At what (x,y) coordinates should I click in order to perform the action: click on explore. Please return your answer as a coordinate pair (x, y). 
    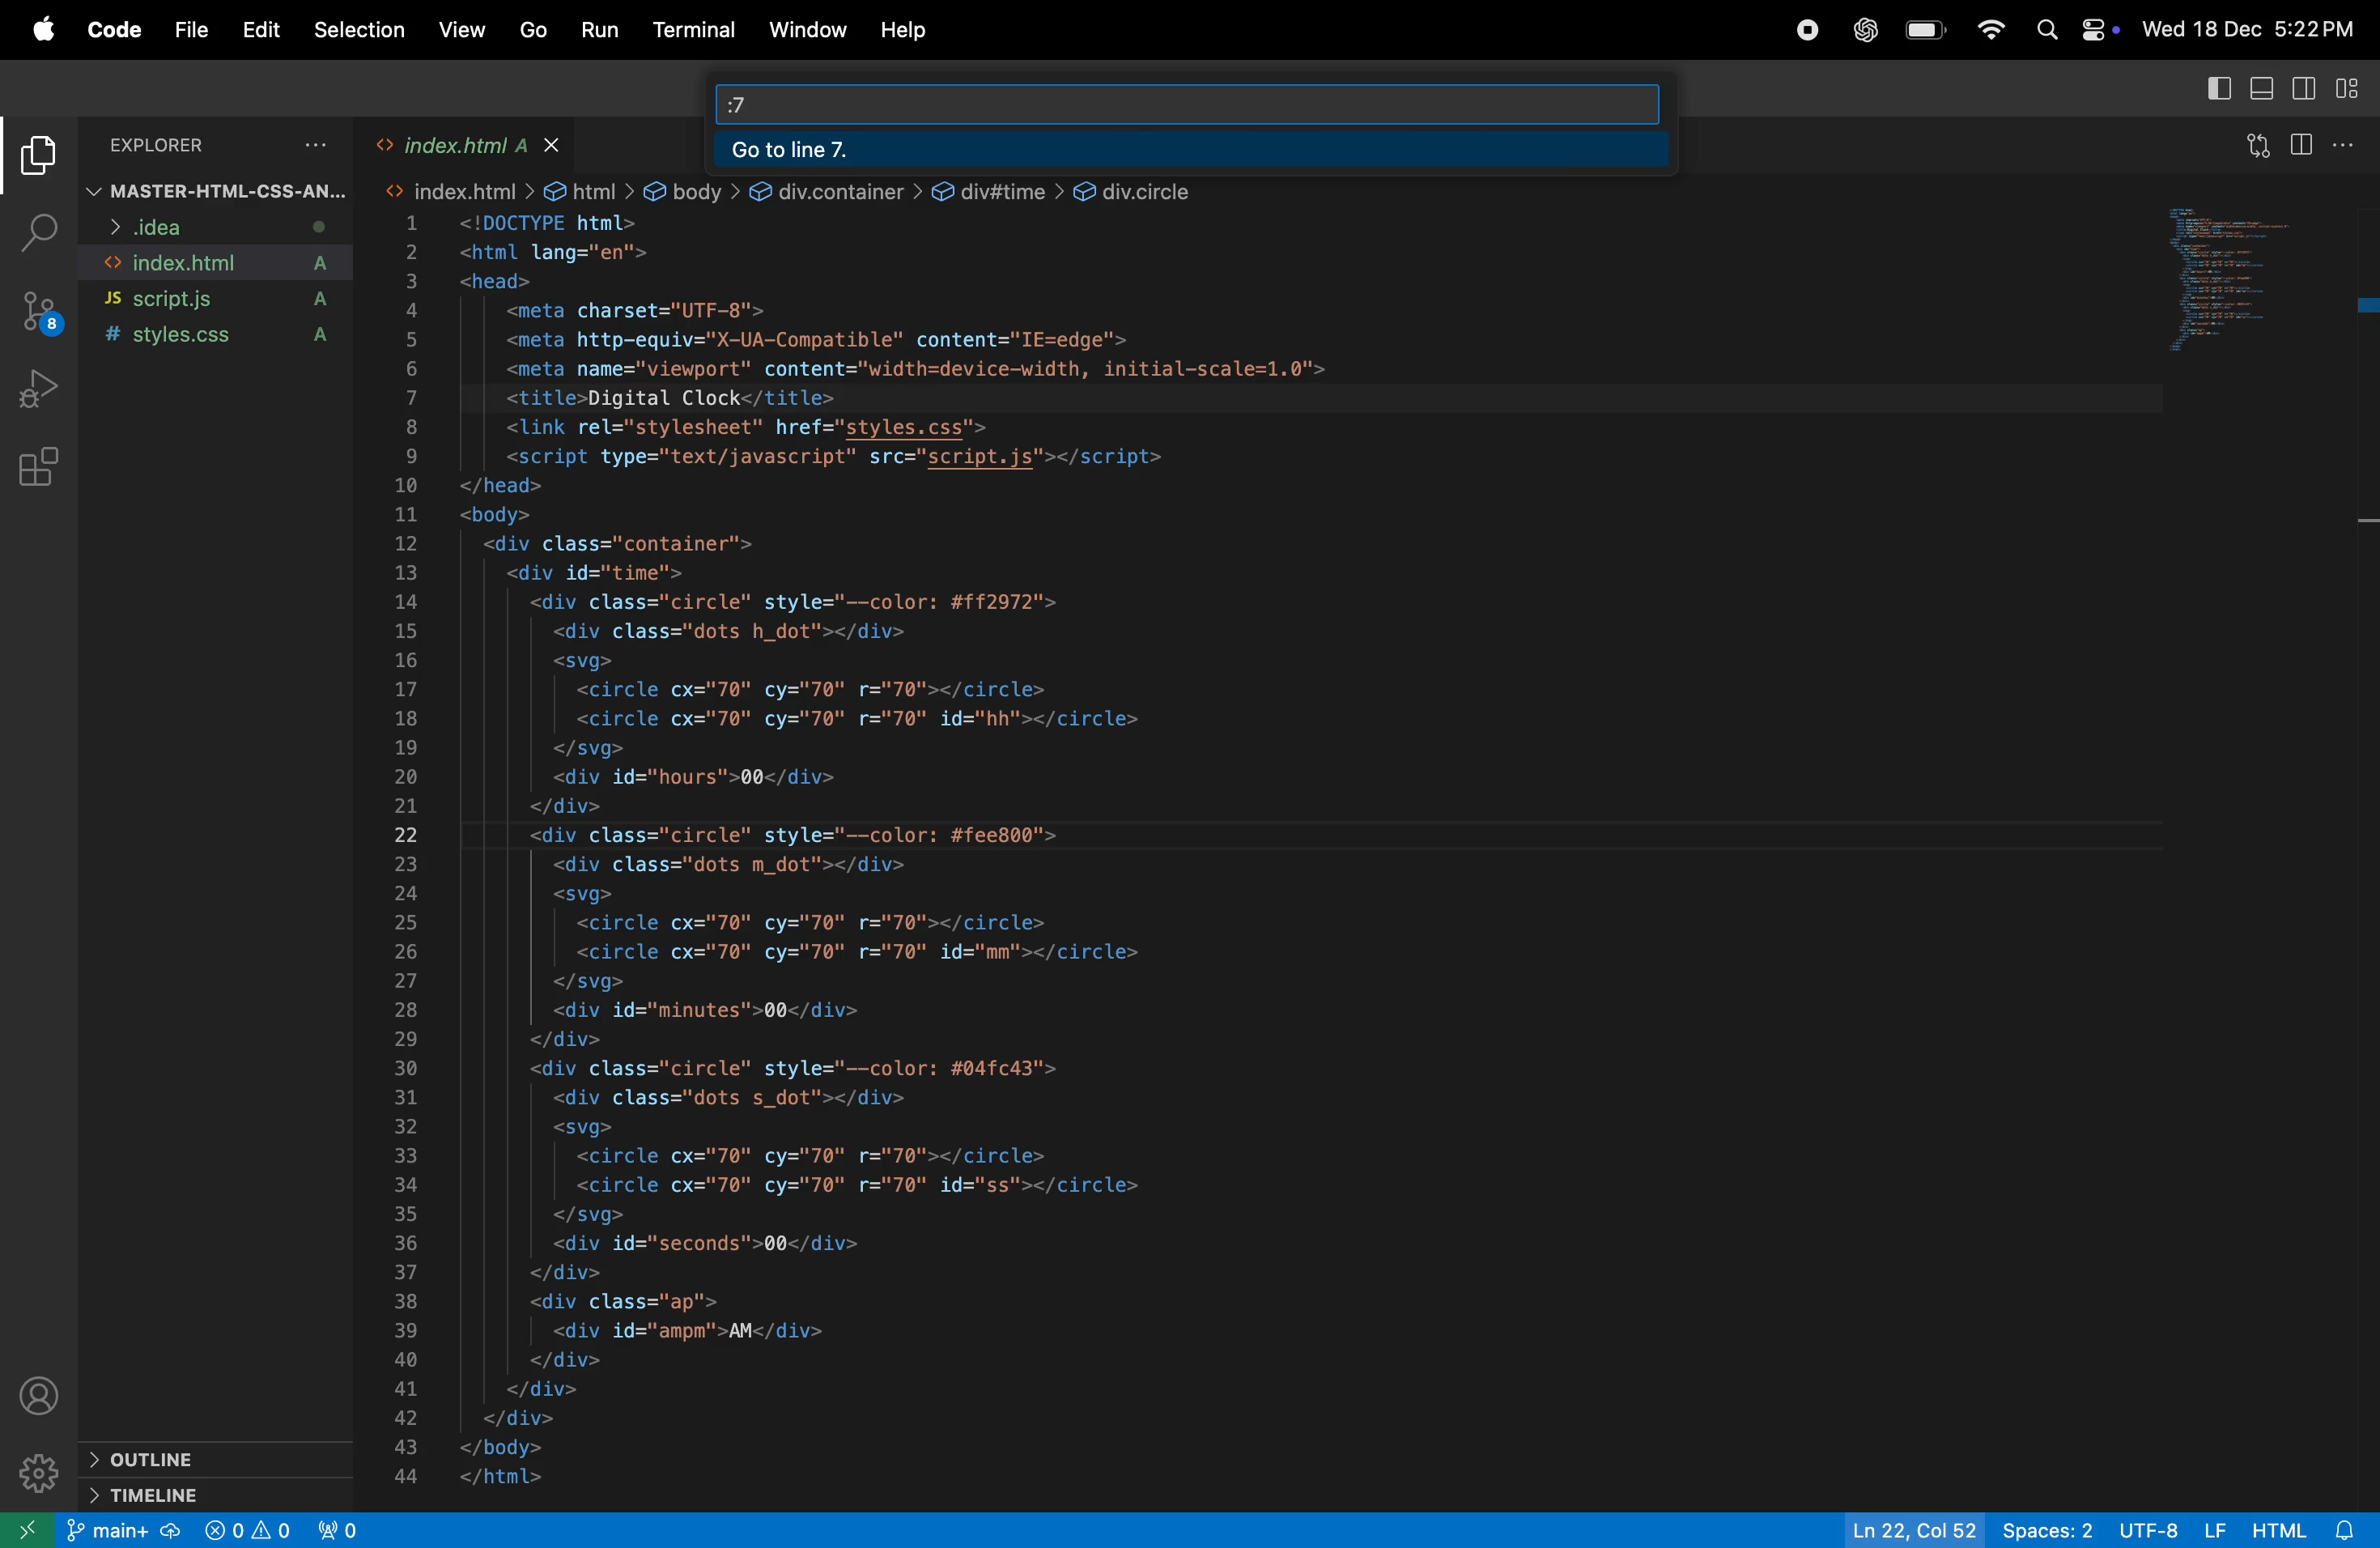
    Looking at the image, I should click on (41, 161).